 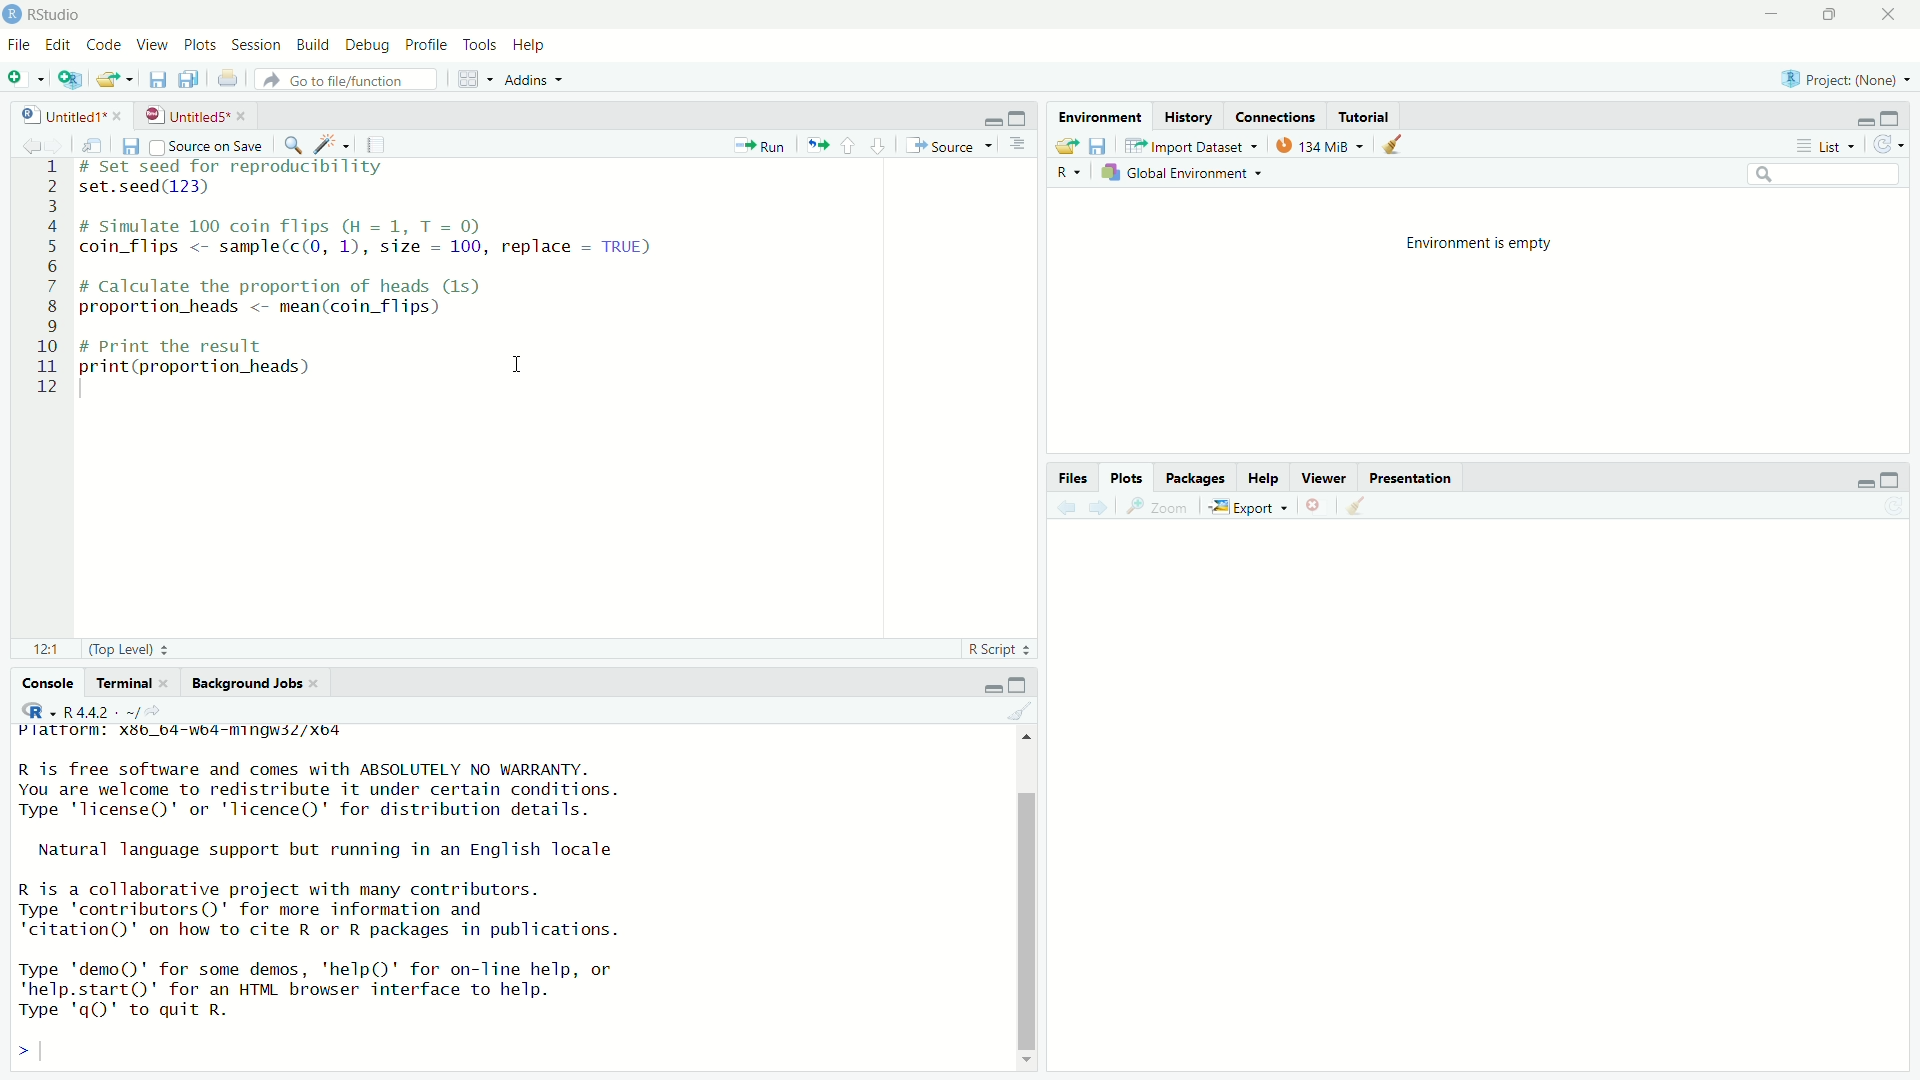 I want to click on typing cursor, so click(x=49, y=1050).